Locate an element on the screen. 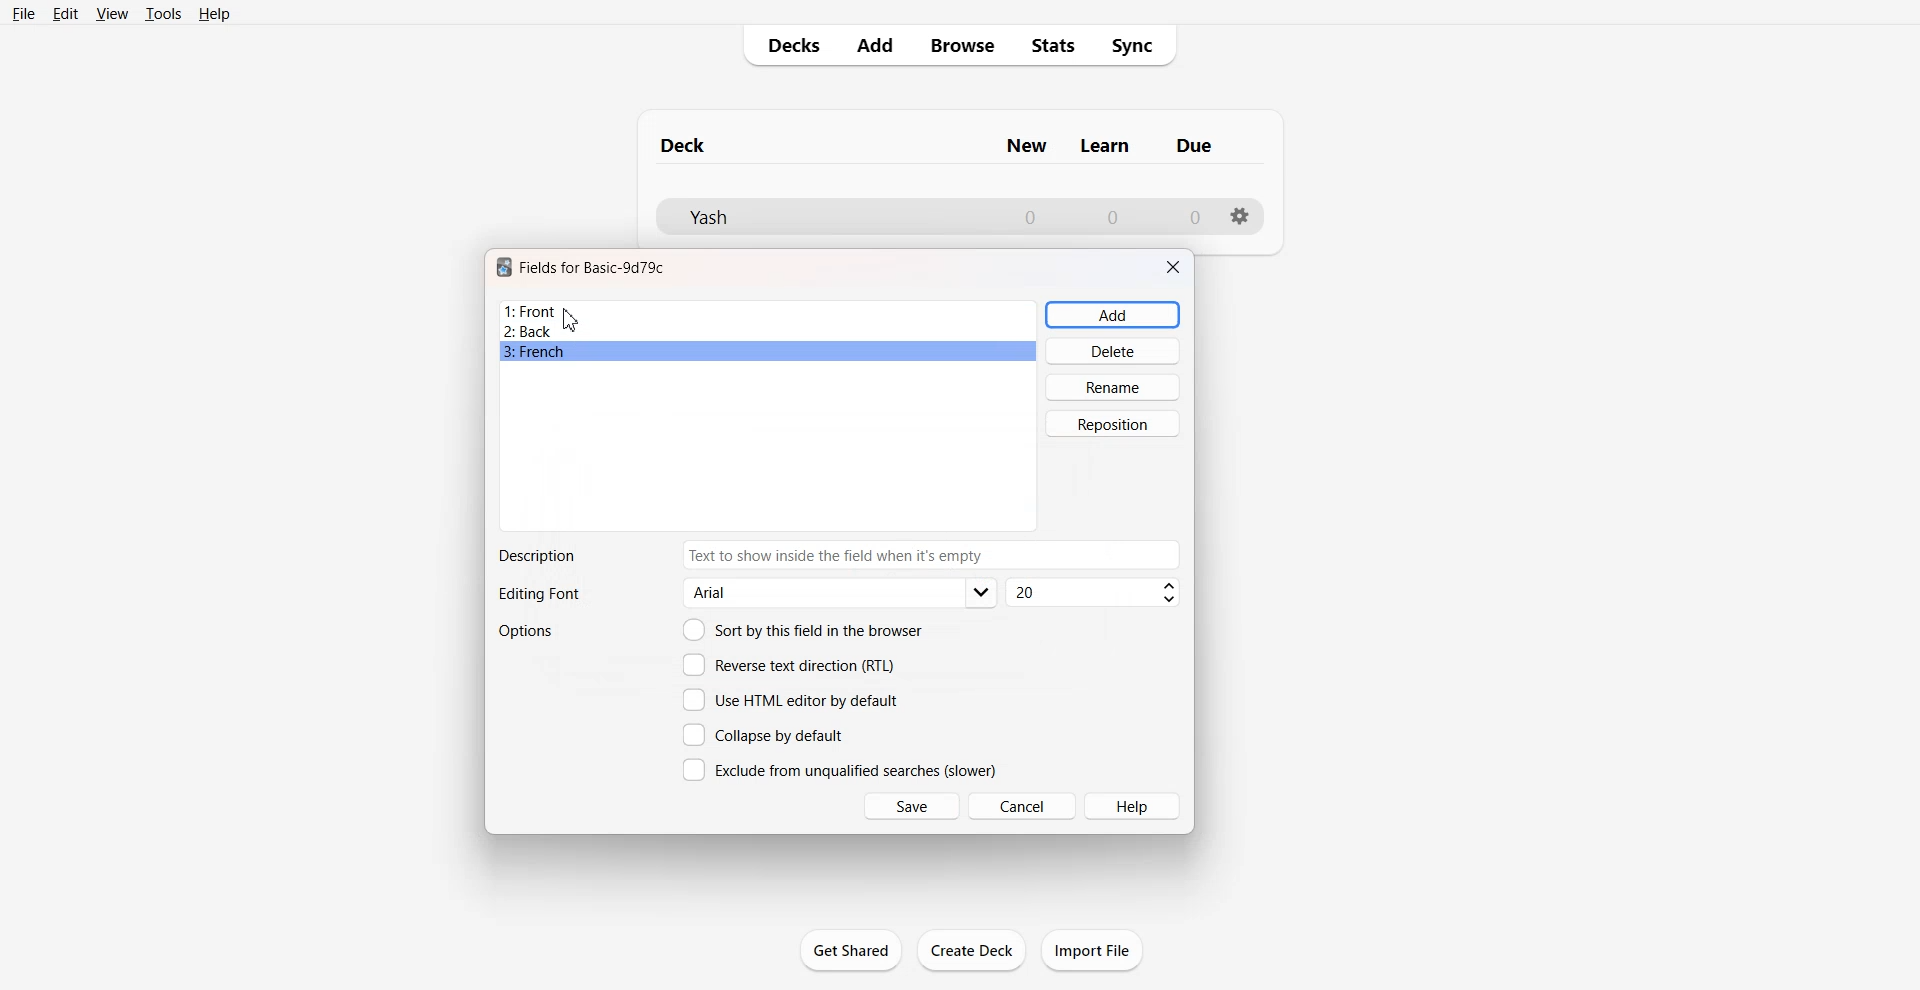 The height and width of the screenshot is (990, 1920). Tools is located at coordinates (163, 13).